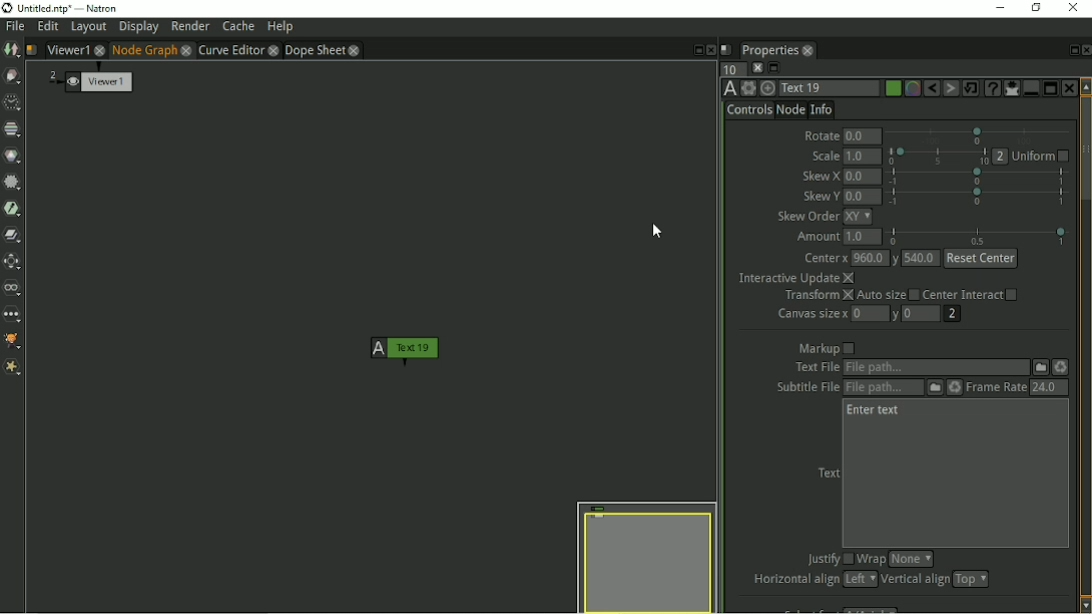  What do you see at coordinates (16, 369) in the screenshot?
I see `Extra` at bounding box center [16, 369].